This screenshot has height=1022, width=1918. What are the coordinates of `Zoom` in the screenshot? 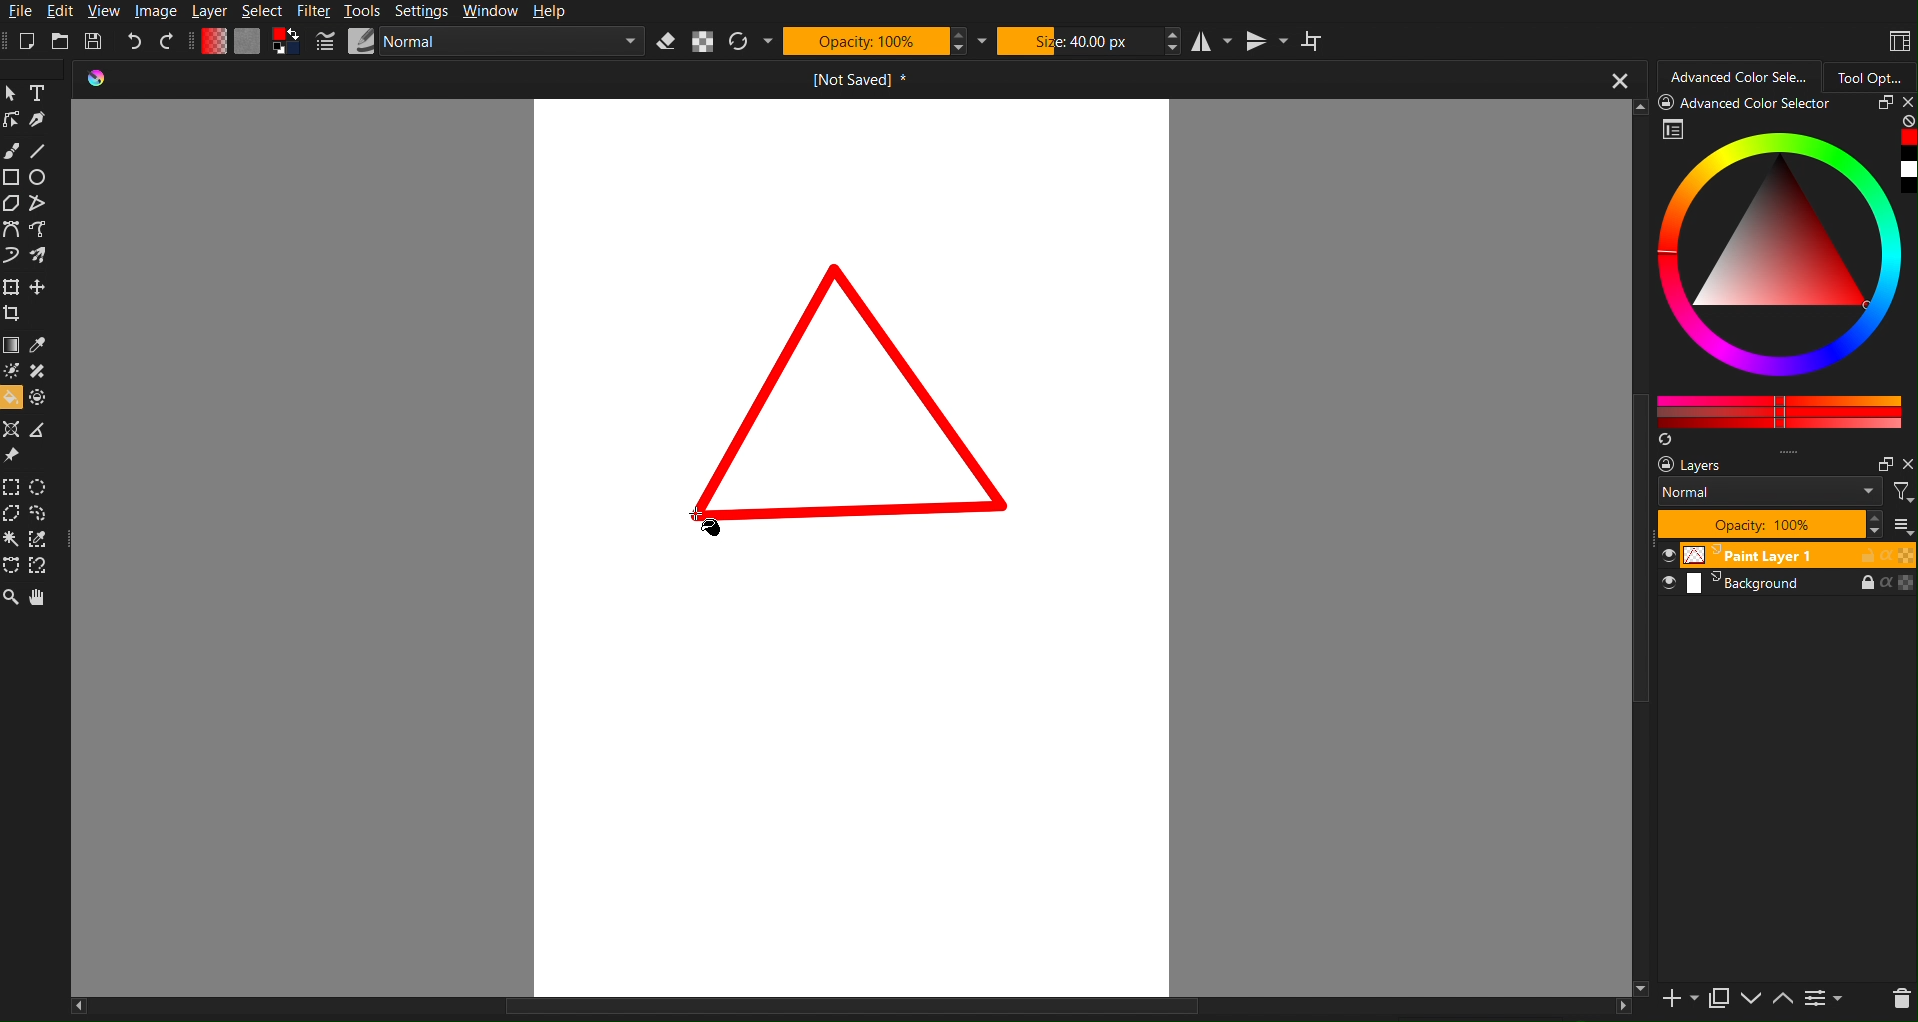 It's located at (12, 599).